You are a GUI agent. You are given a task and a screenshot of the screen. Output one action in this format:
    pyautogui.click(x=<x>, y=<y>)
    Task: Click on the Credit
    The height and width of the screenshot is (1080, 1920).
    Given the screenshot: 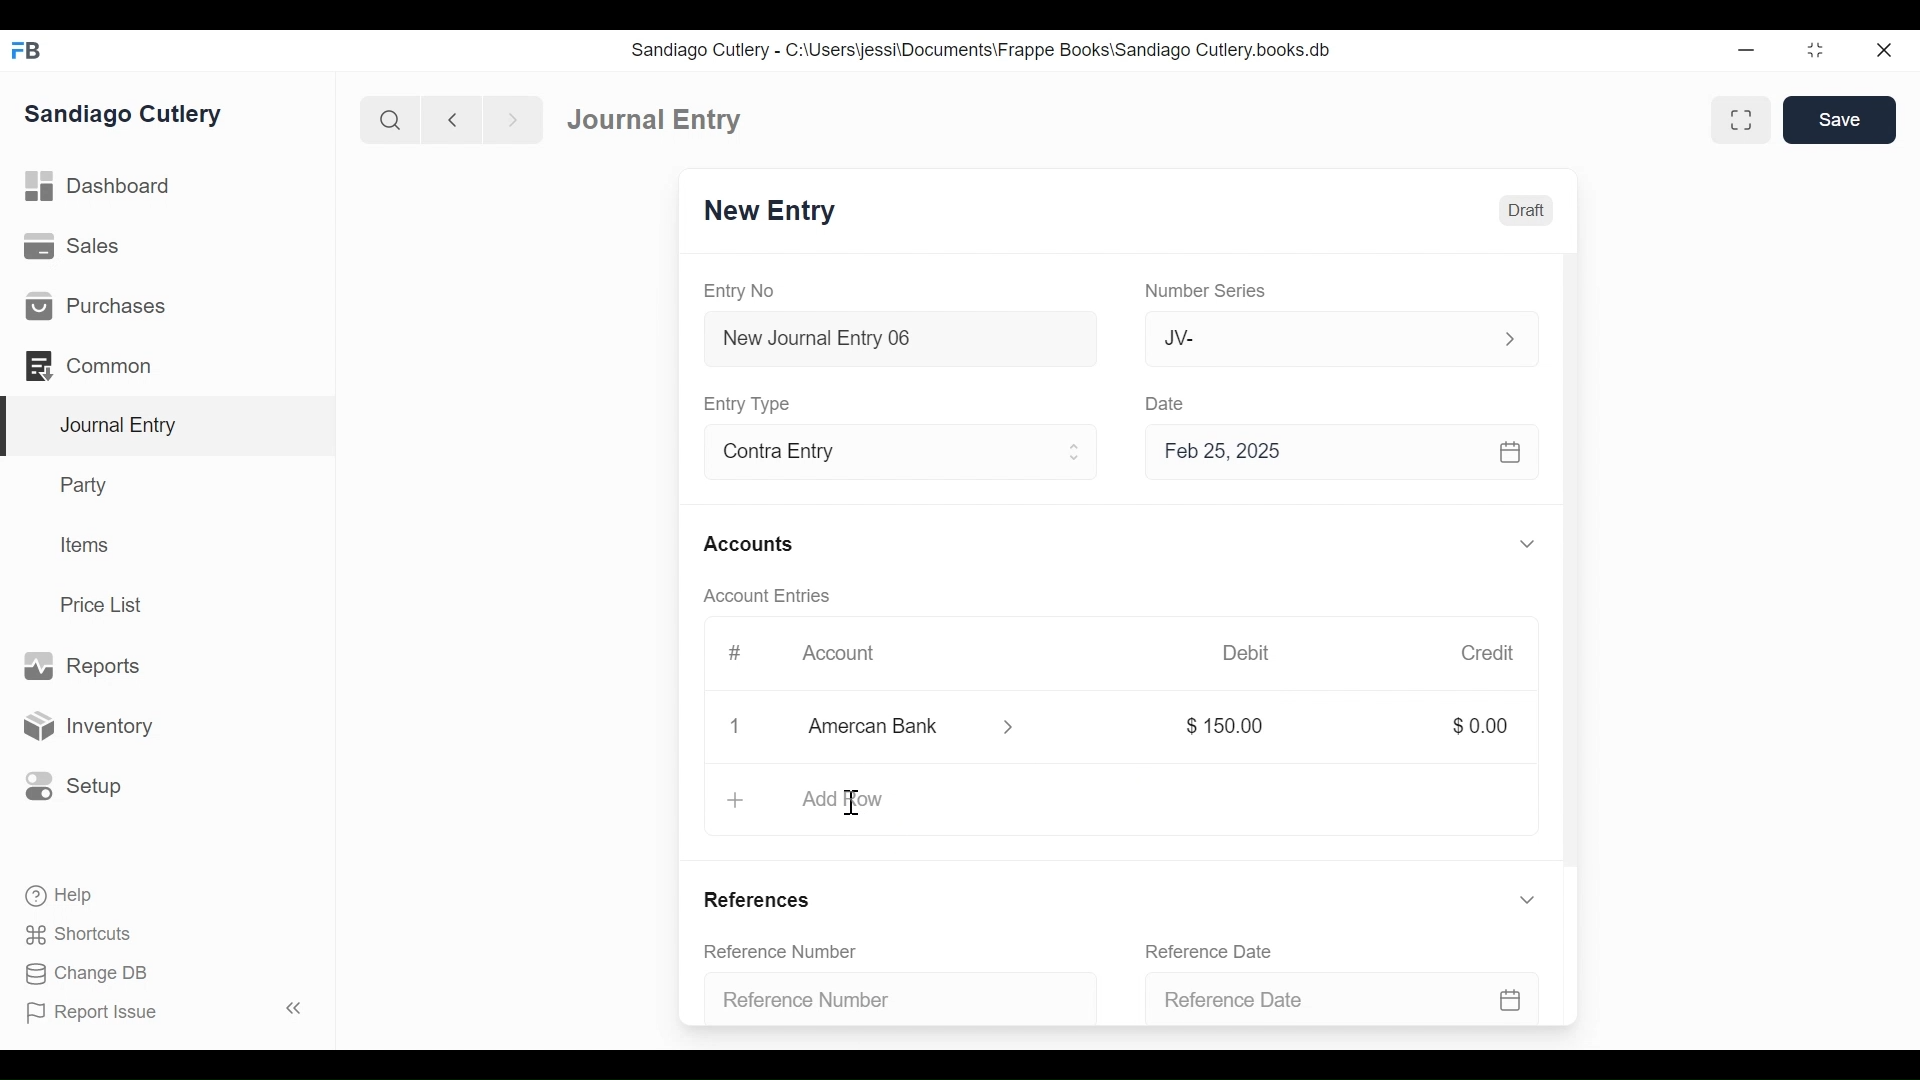 What is the action you would take?
    pyautogui.click(x=1486, y=653)
    